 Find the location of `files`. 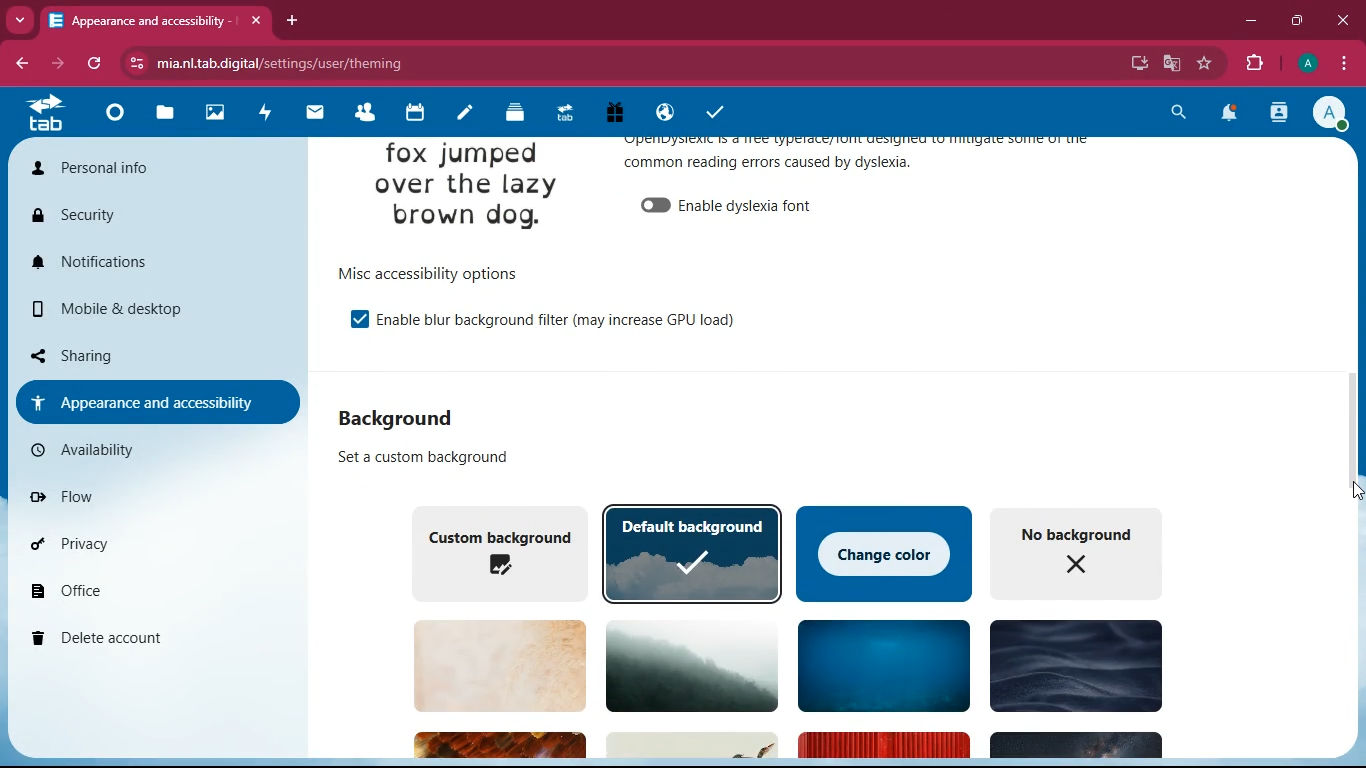

files is located at coordinates (164, 115).